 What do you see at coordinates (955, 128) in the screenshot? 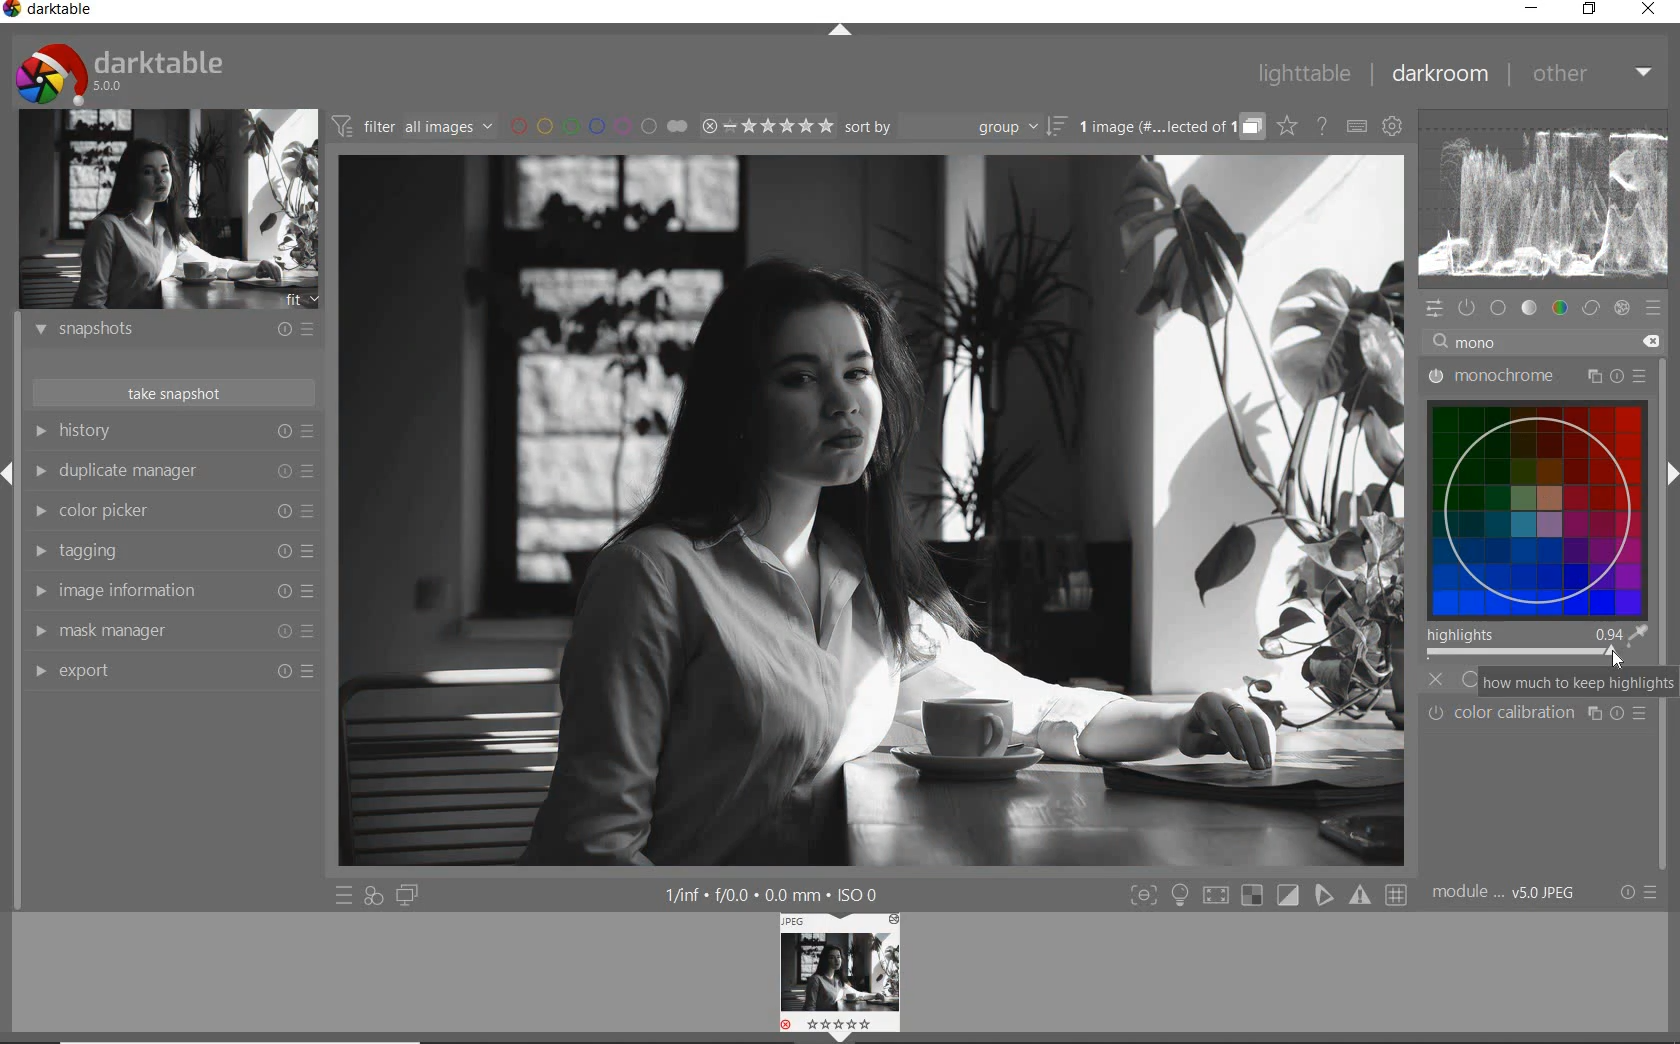
I see `sort` at bounding box center [955, 128].